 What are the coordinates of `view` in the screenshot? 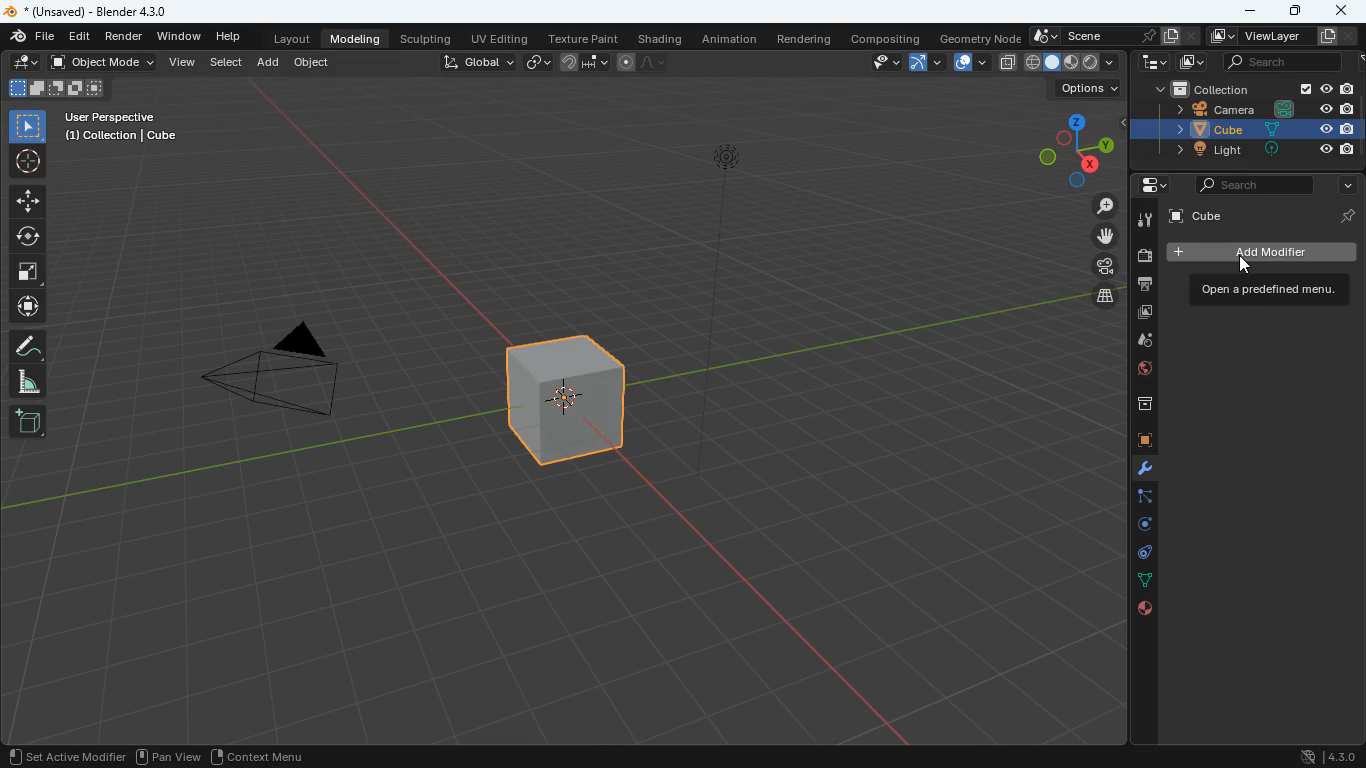 It's located at (180, 63).